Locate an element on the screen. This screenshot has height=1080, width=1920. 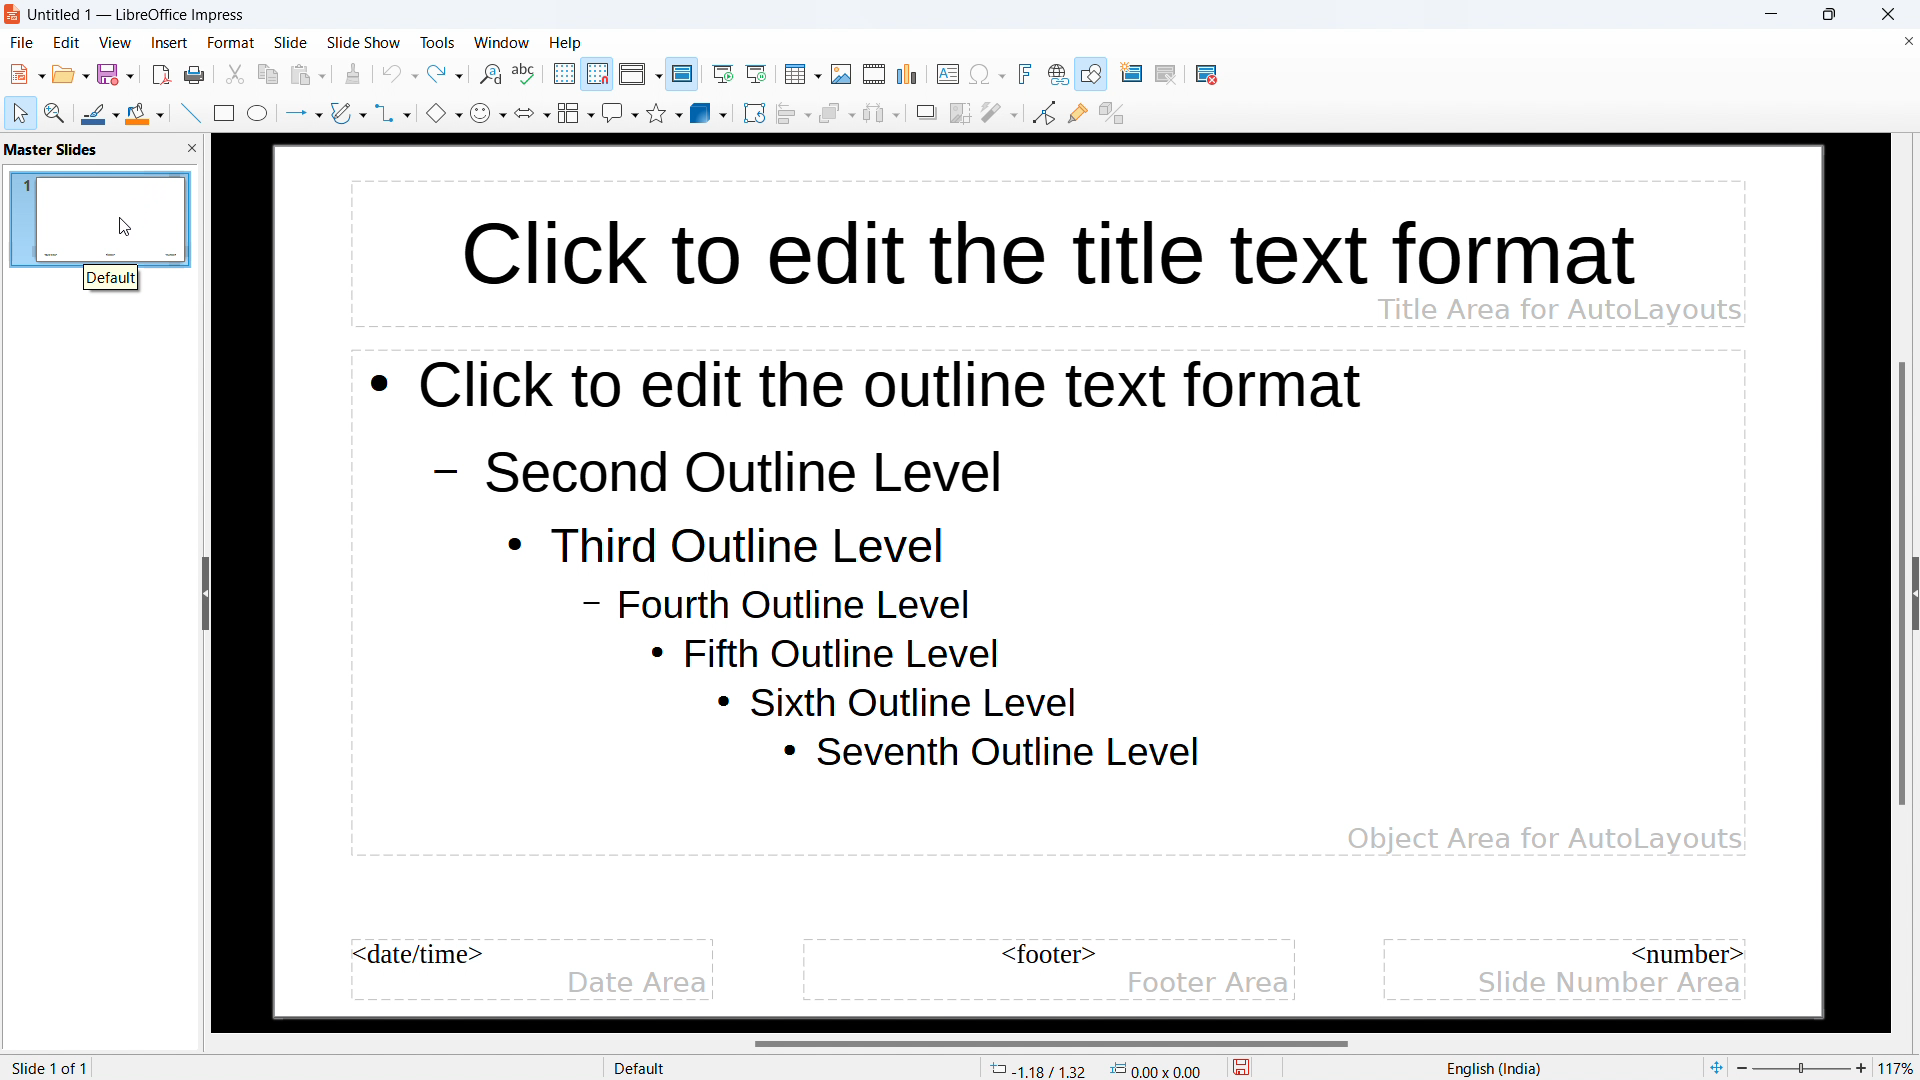
cursor is located at coordinates (126, 227).